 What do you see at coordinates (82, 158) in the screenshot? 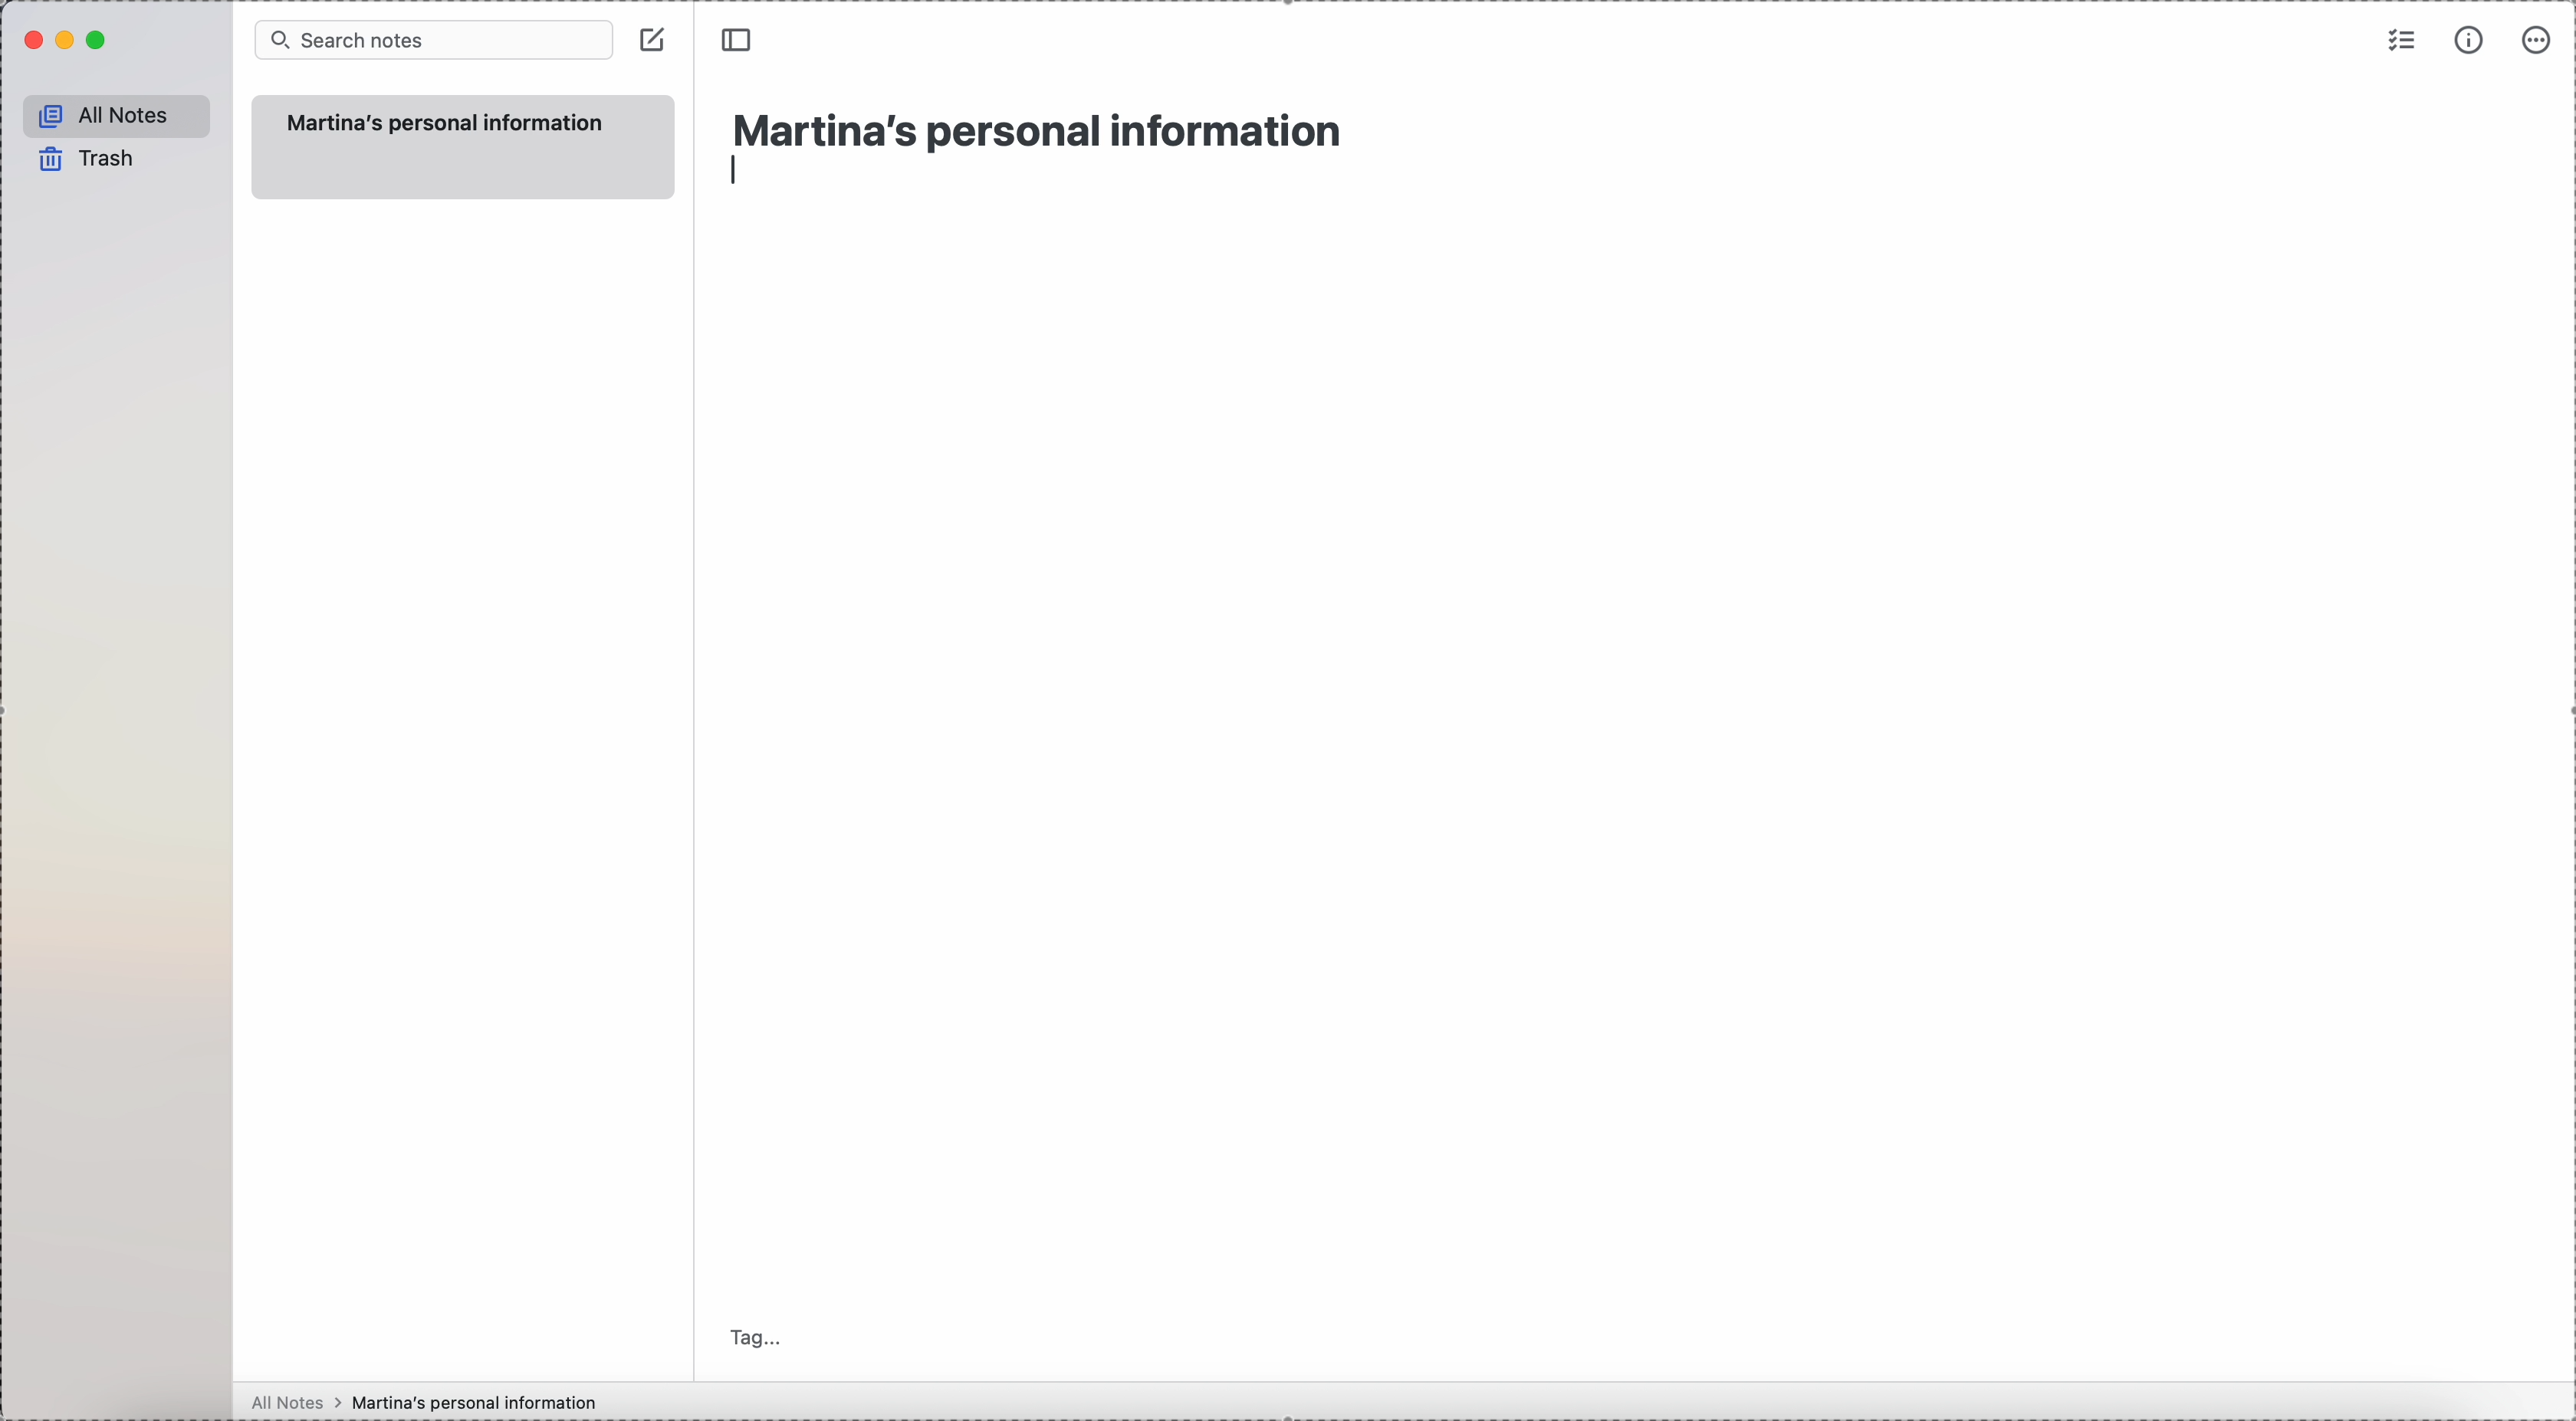
I see `trash` at bounding box center [82, 158].